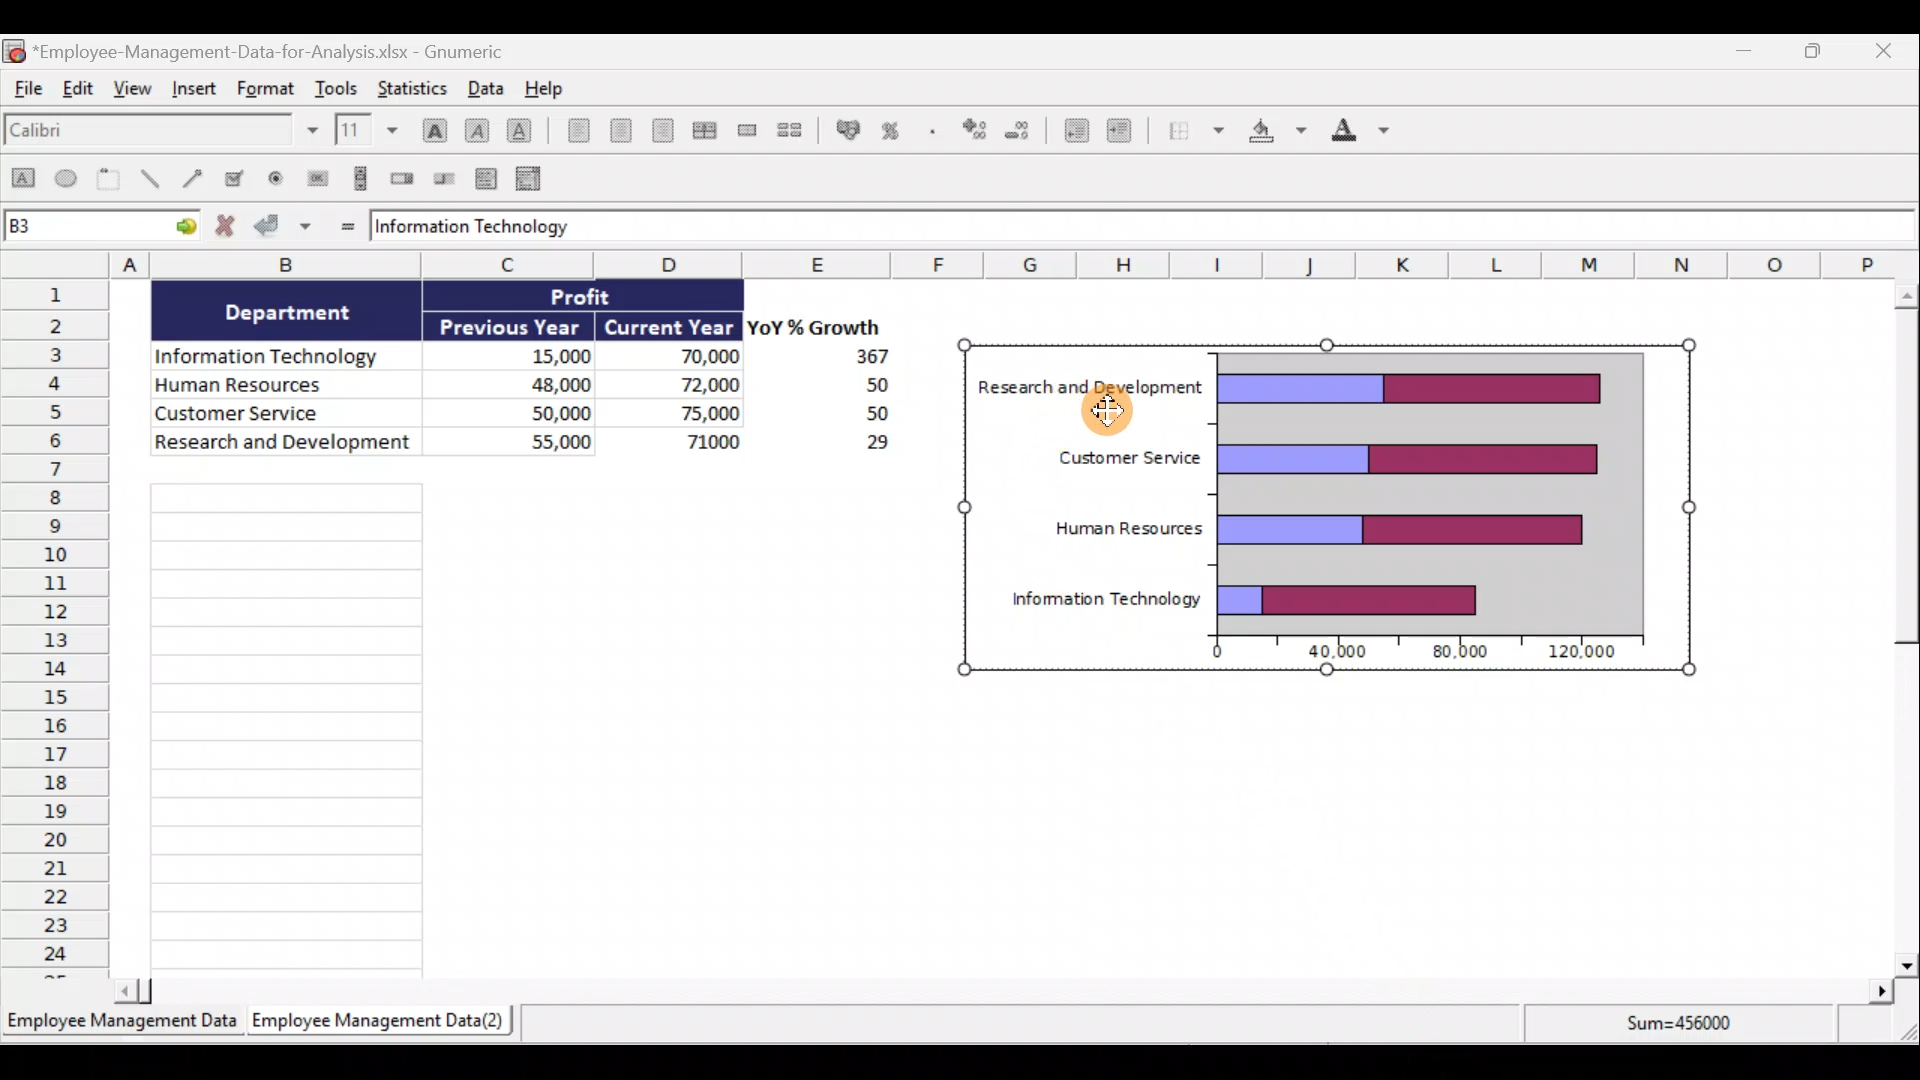 The width and height of the screenshot is (1920, 1080). Describe the element at coordinates (572, 134) in the screenshot. I see `Align left` at that location.